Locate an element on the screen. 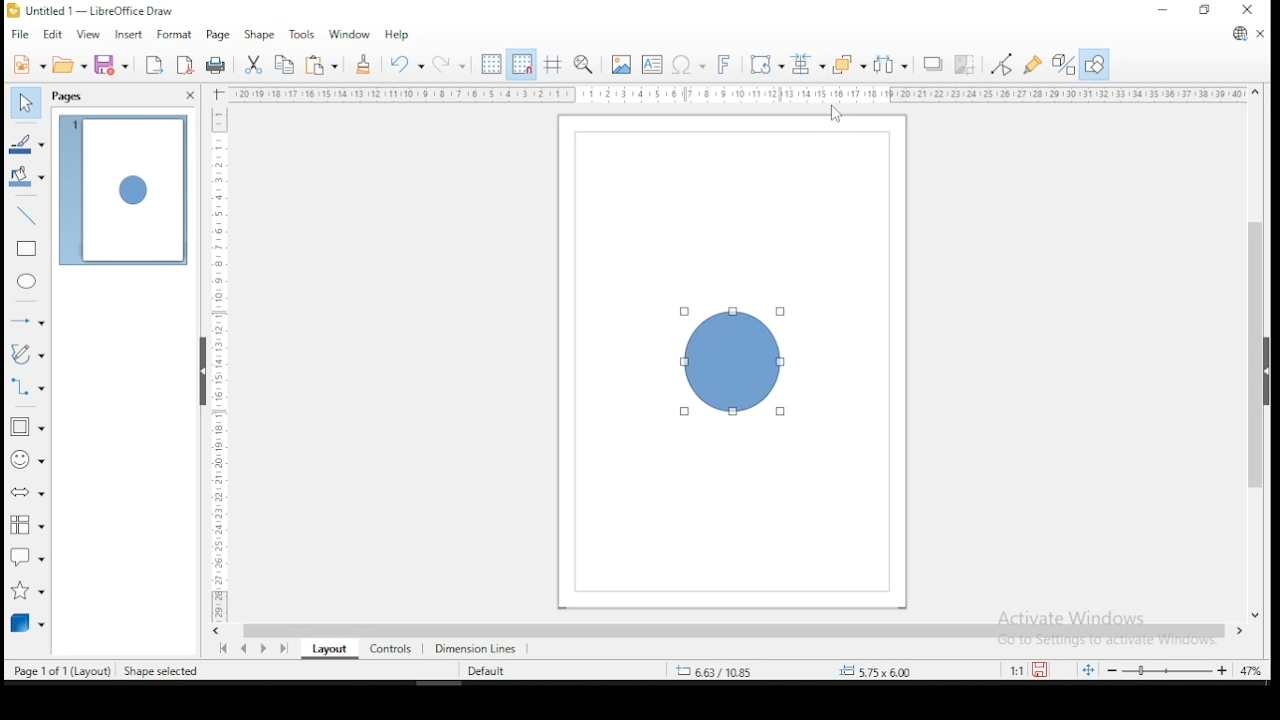 The height and width of the screenshot is (720, 1280). curves and polygons is located at coordinates (28, 354).